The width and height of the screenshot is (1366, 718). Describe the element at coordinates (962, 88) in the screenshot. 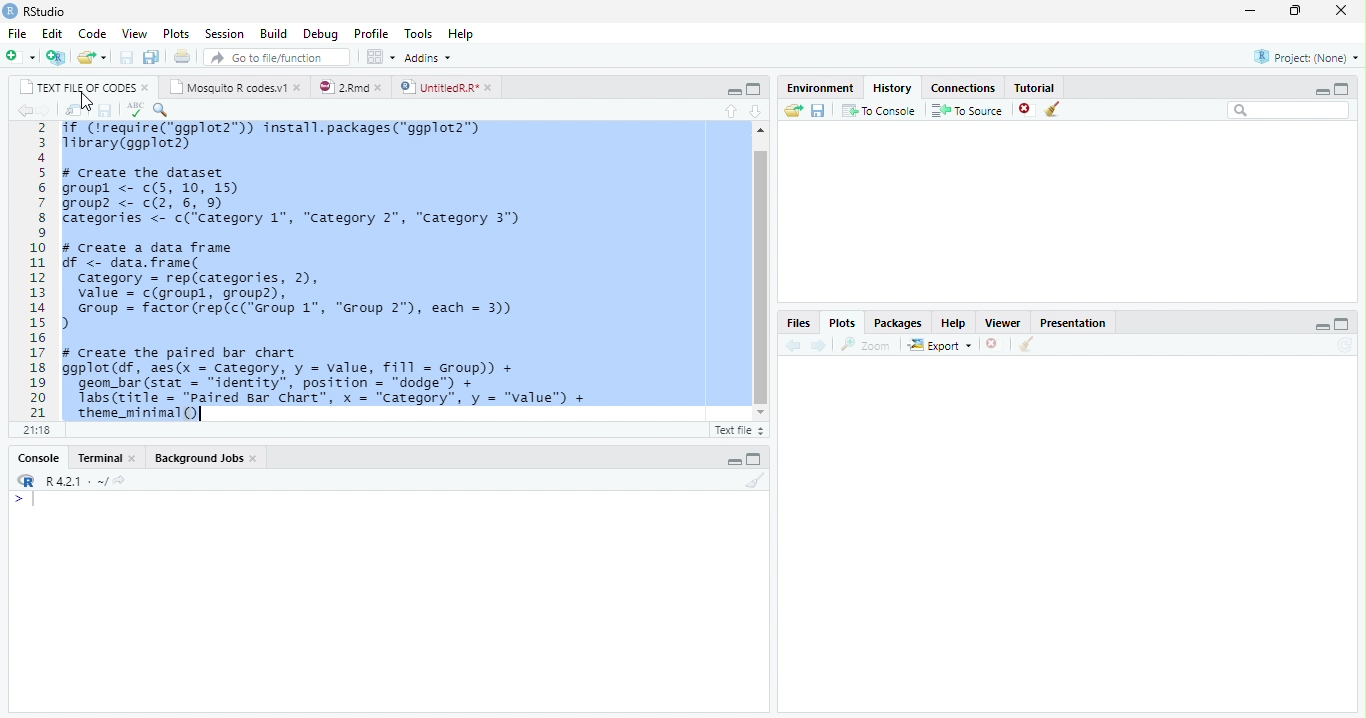

I see `connections` at that location.